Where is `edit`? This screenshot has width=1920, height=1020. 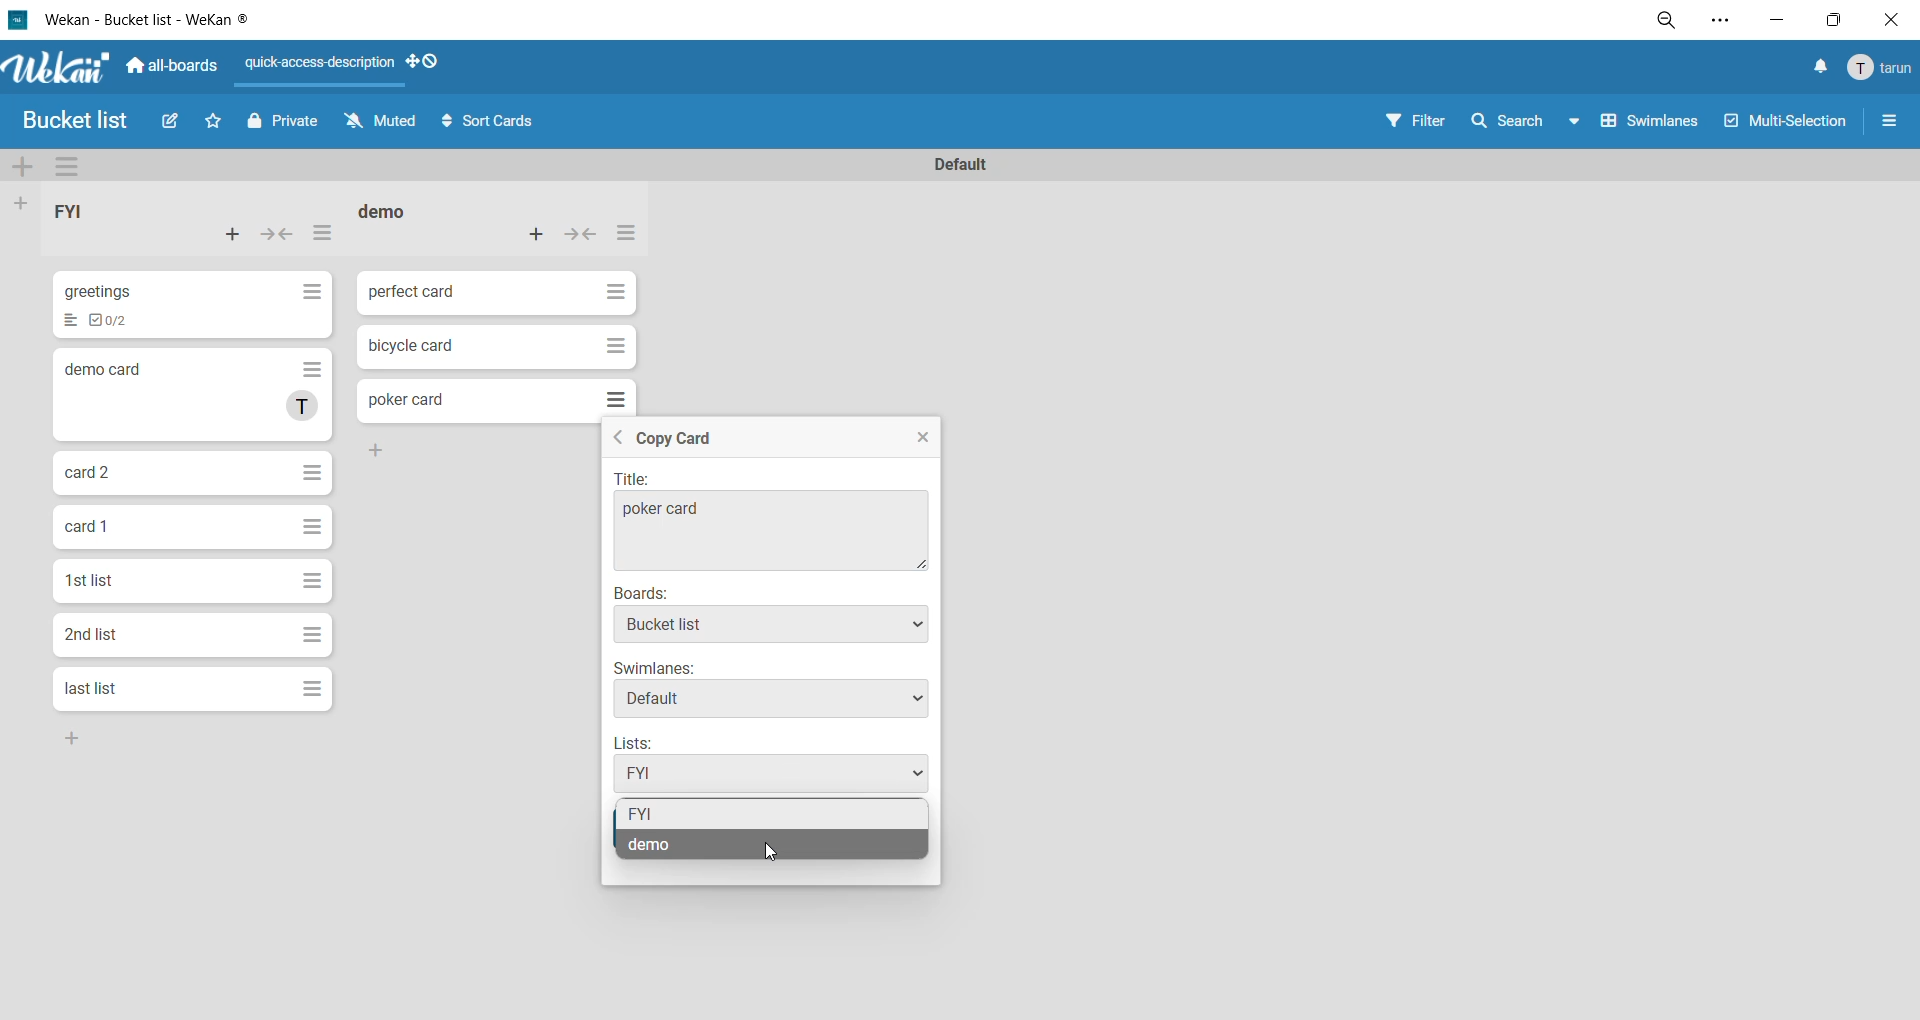
edit is located at coordinates (174, 125).